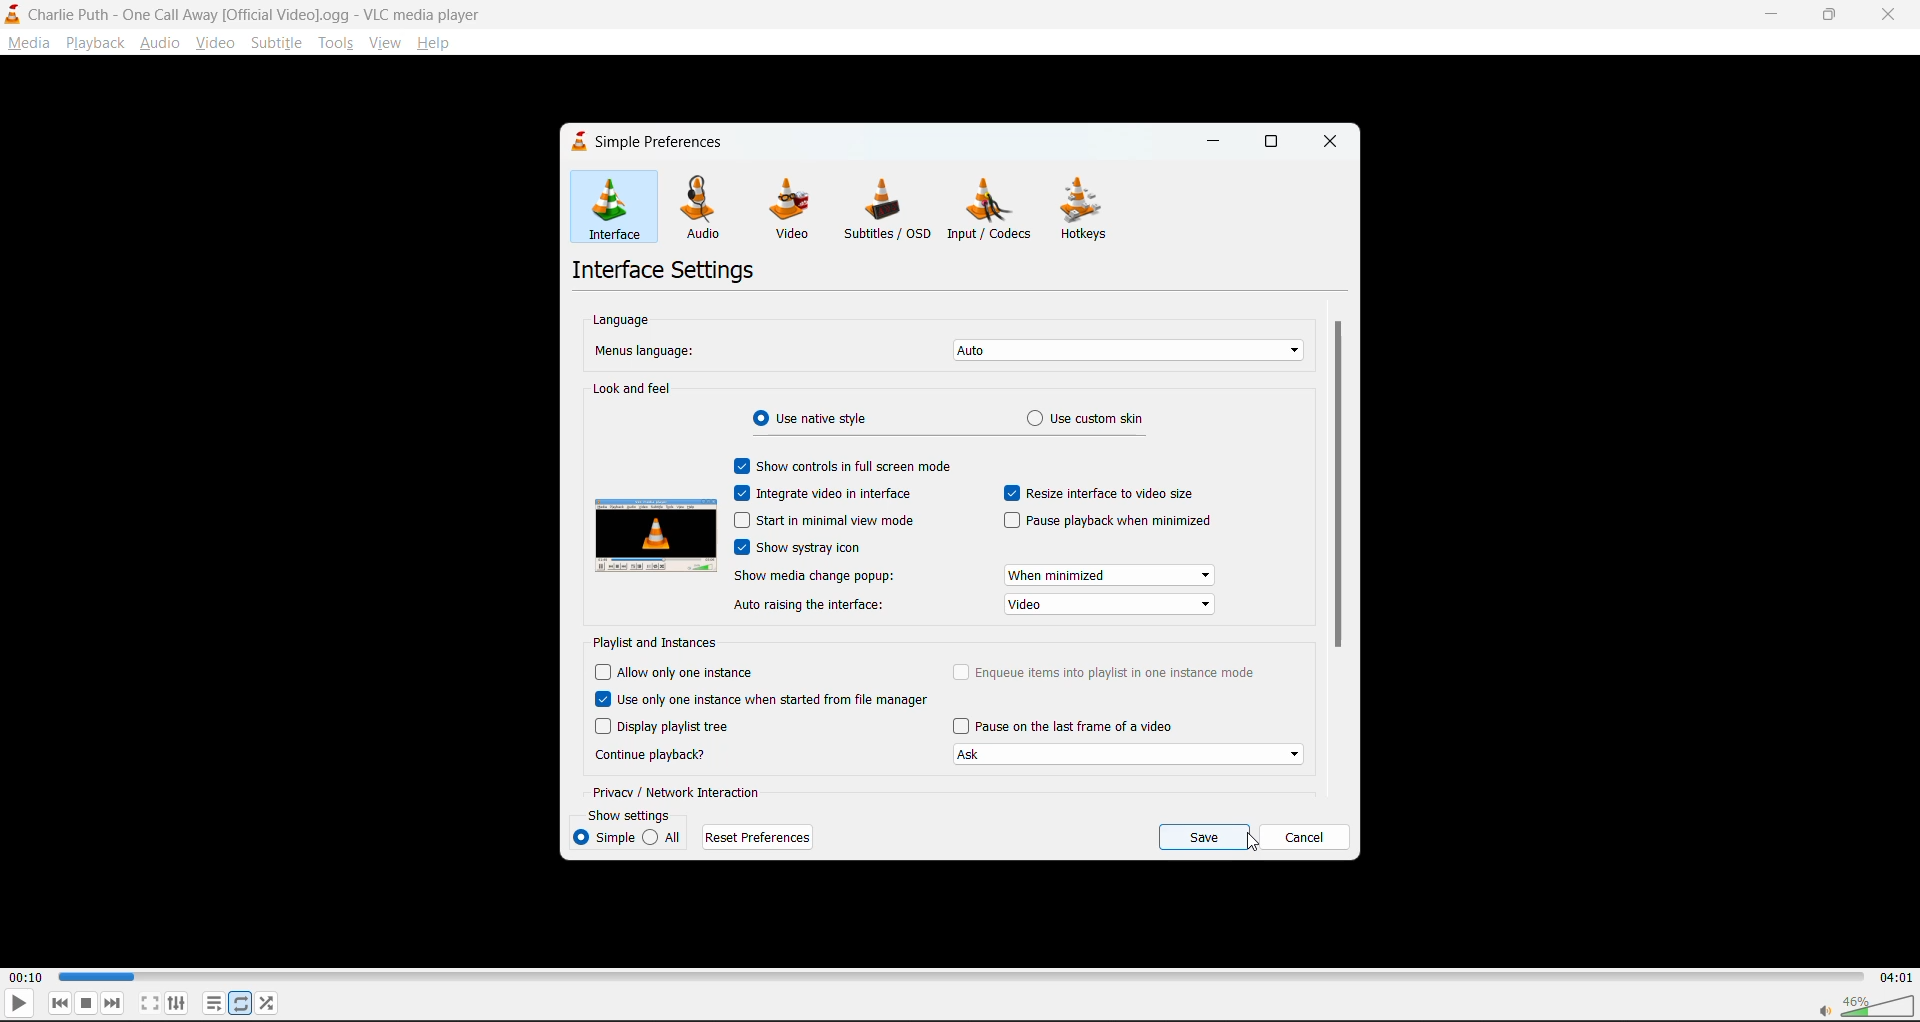 This screenshot has width=1920, height=1022. I want to click on auto, so click(1124, 352).